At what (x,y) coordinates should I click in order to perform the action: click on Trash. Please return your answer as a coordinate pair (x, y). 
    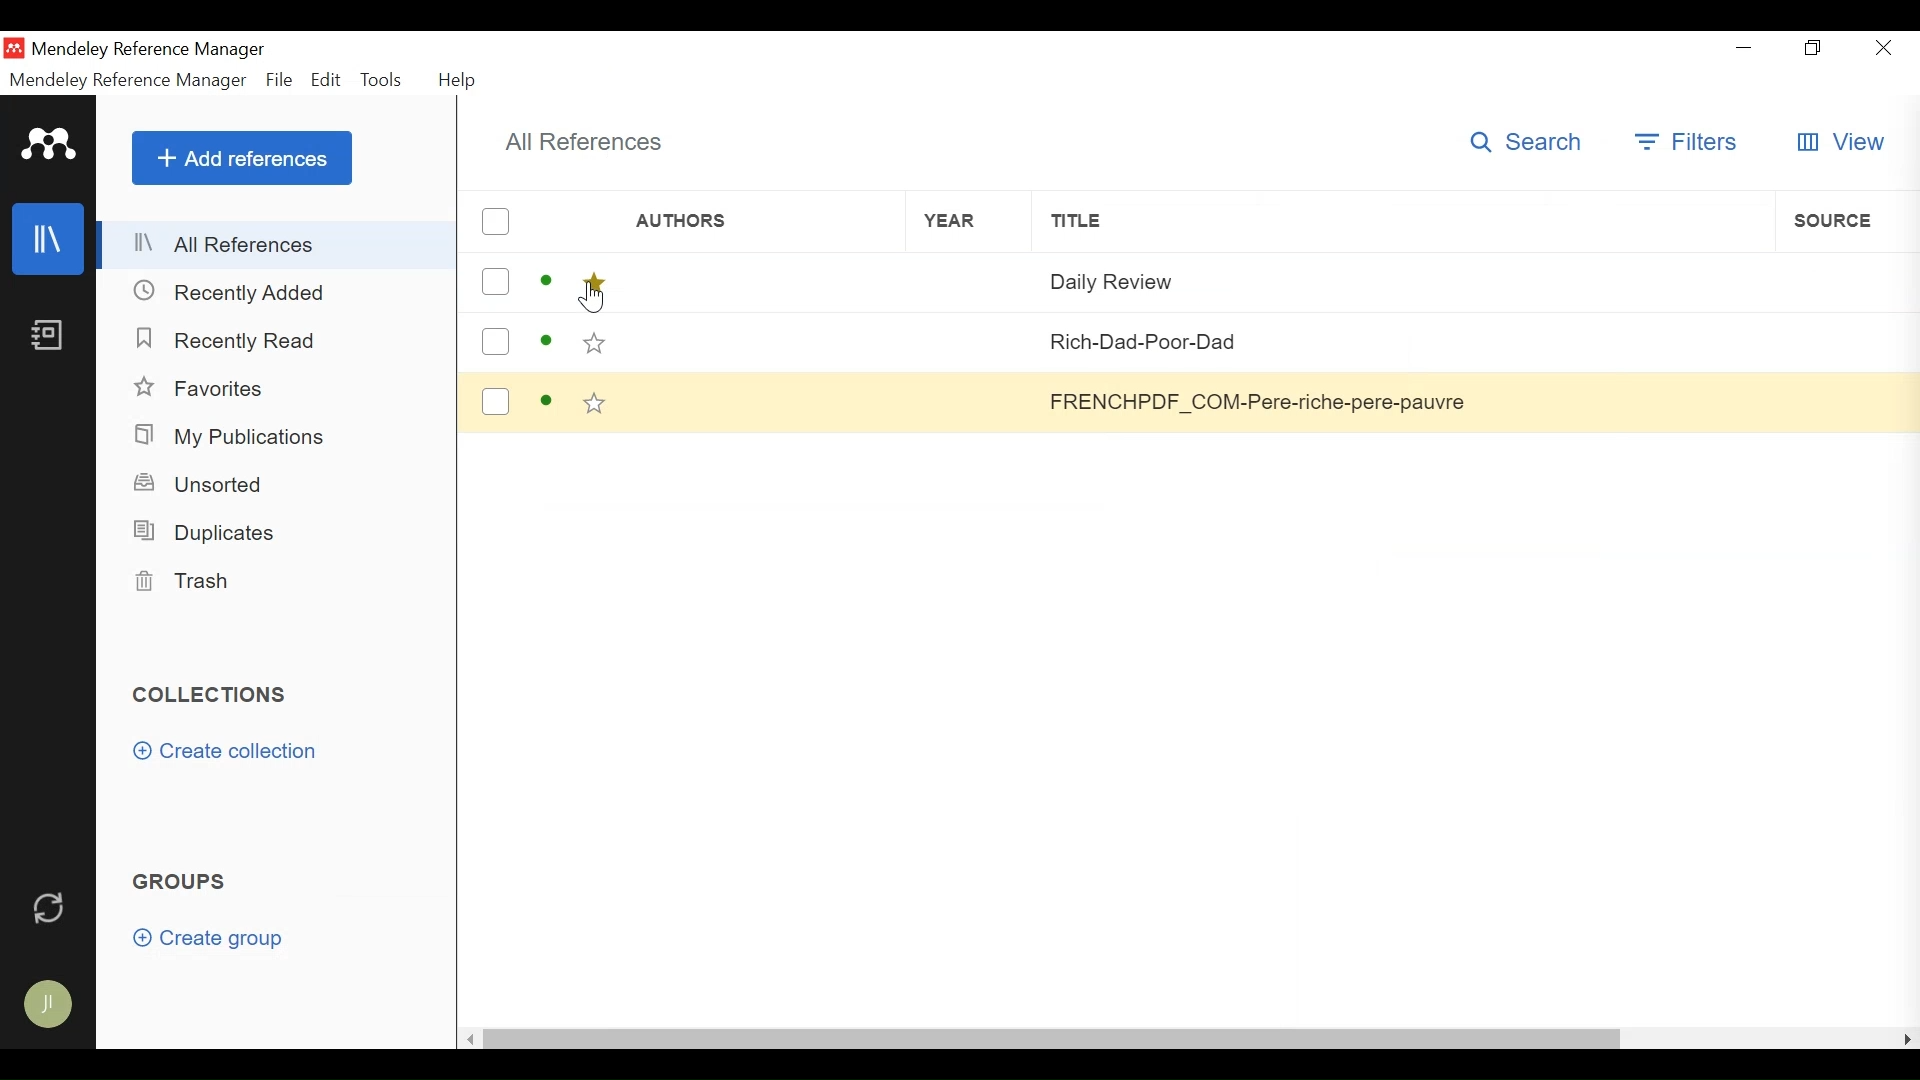
    Looking at the image, I should click on (187, 581).